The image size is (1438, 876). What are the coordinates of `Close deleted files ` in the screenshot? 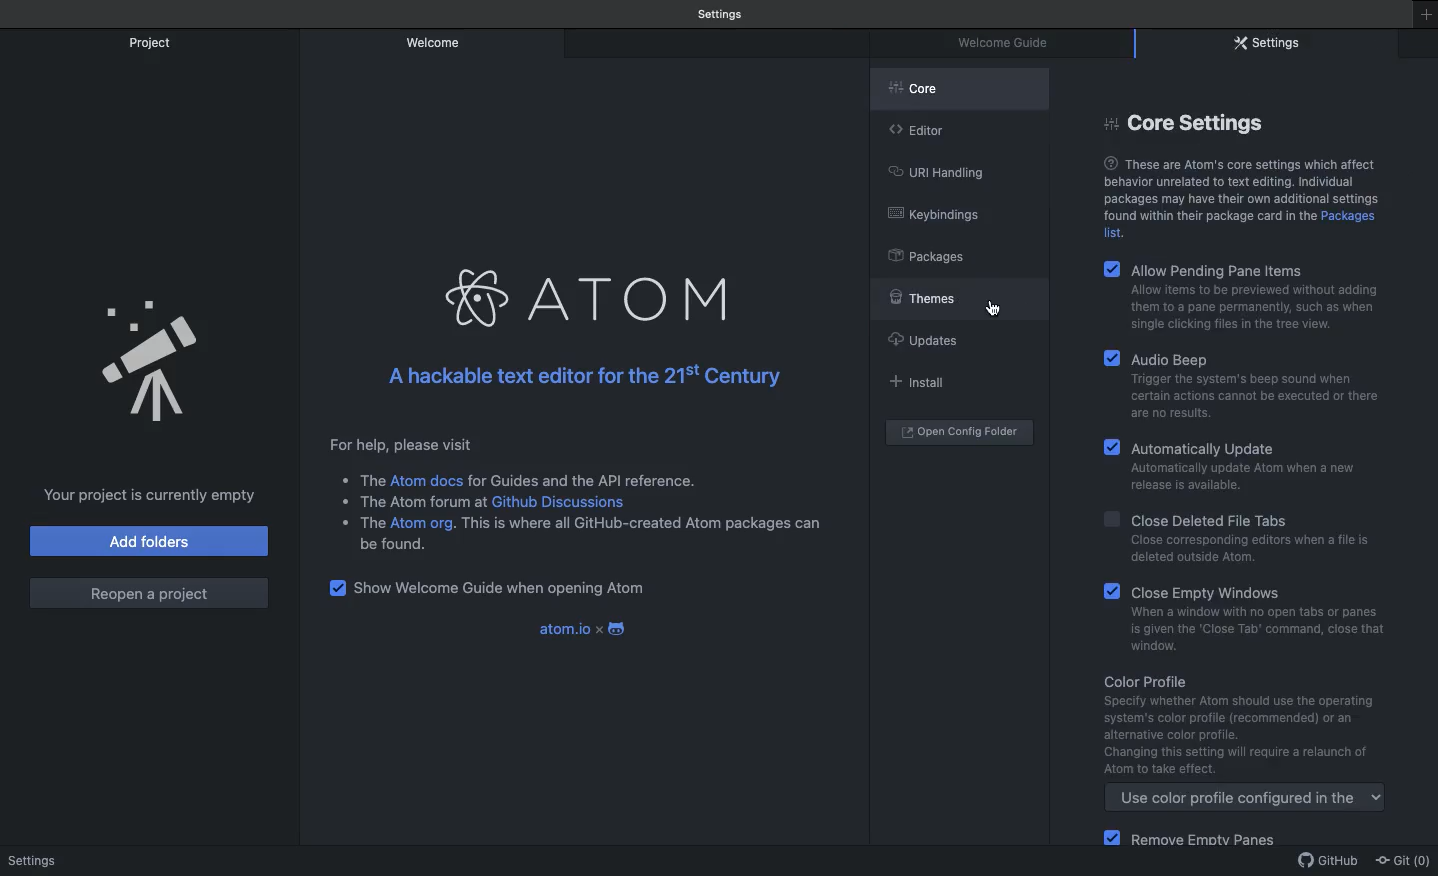 It's located at (1219, 519).